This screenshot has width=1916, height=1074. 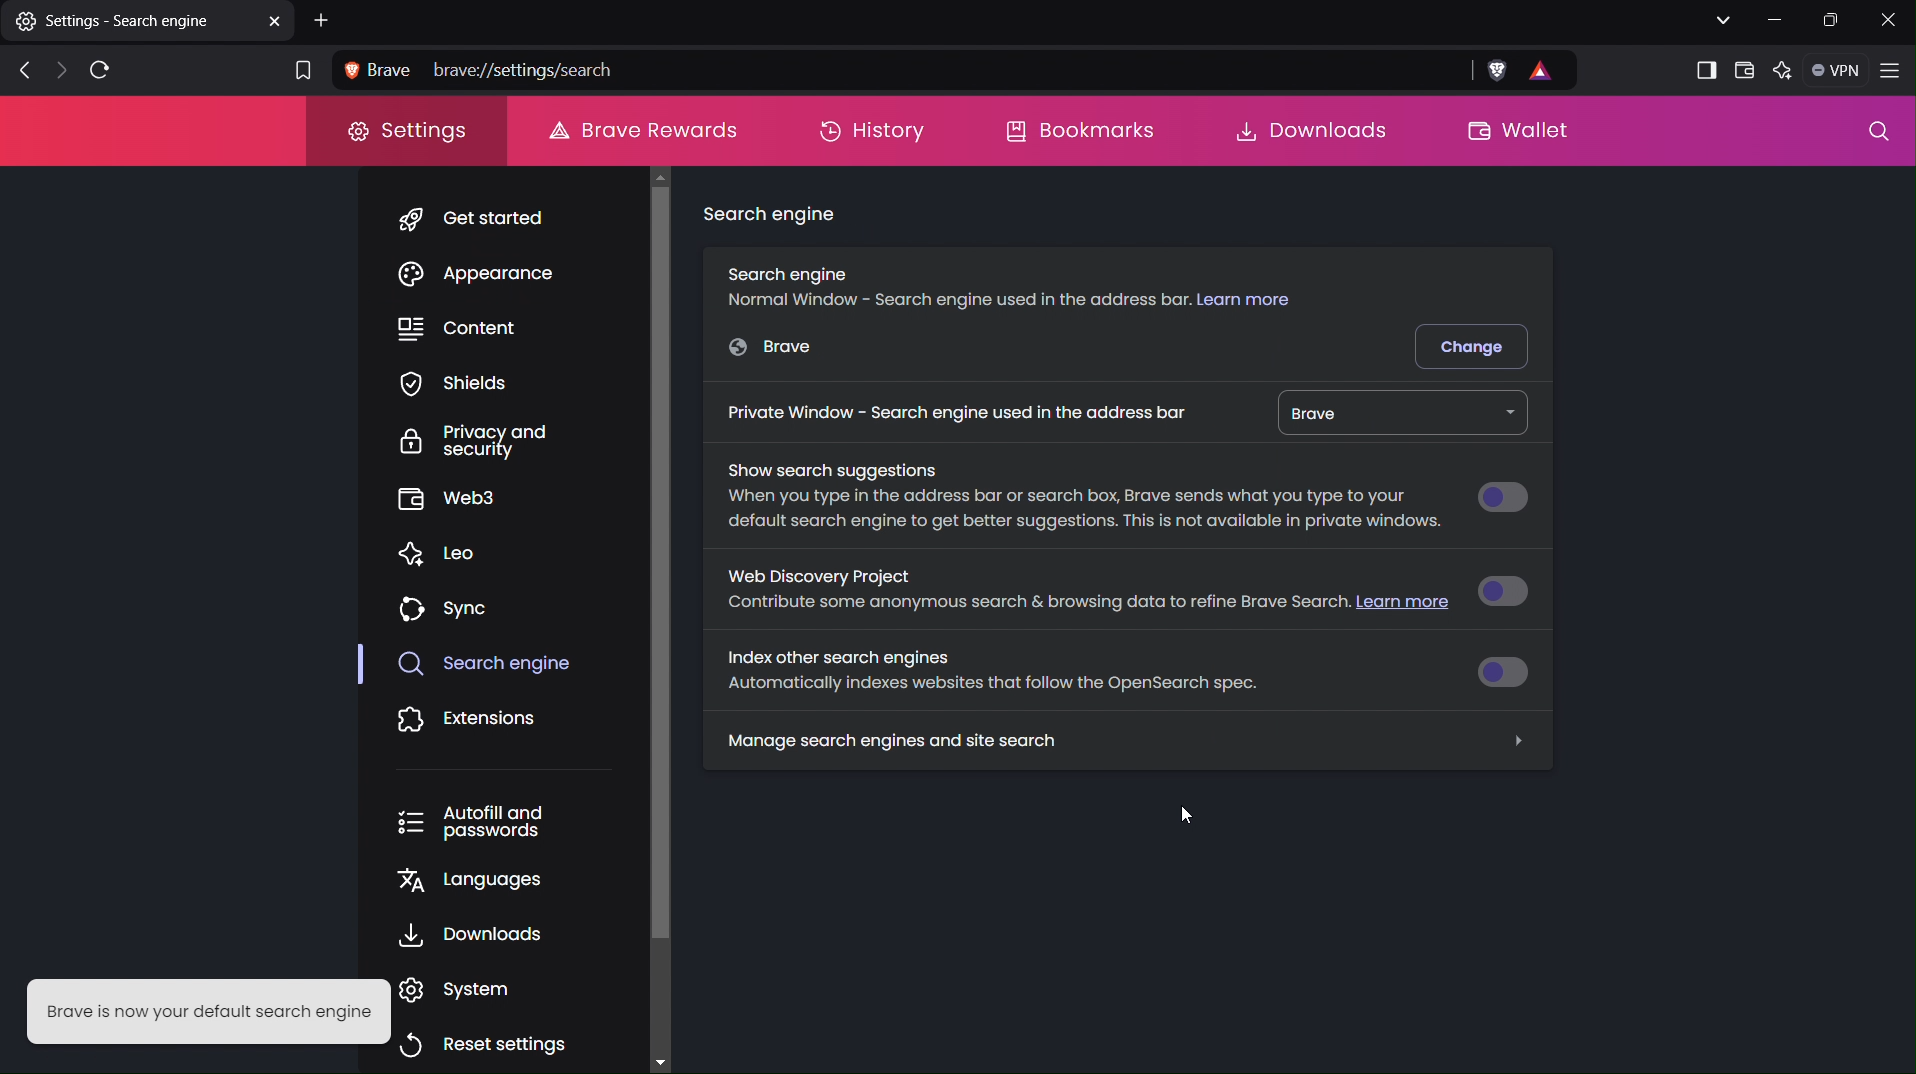 I want to click on System, so click(x=482, y=989).